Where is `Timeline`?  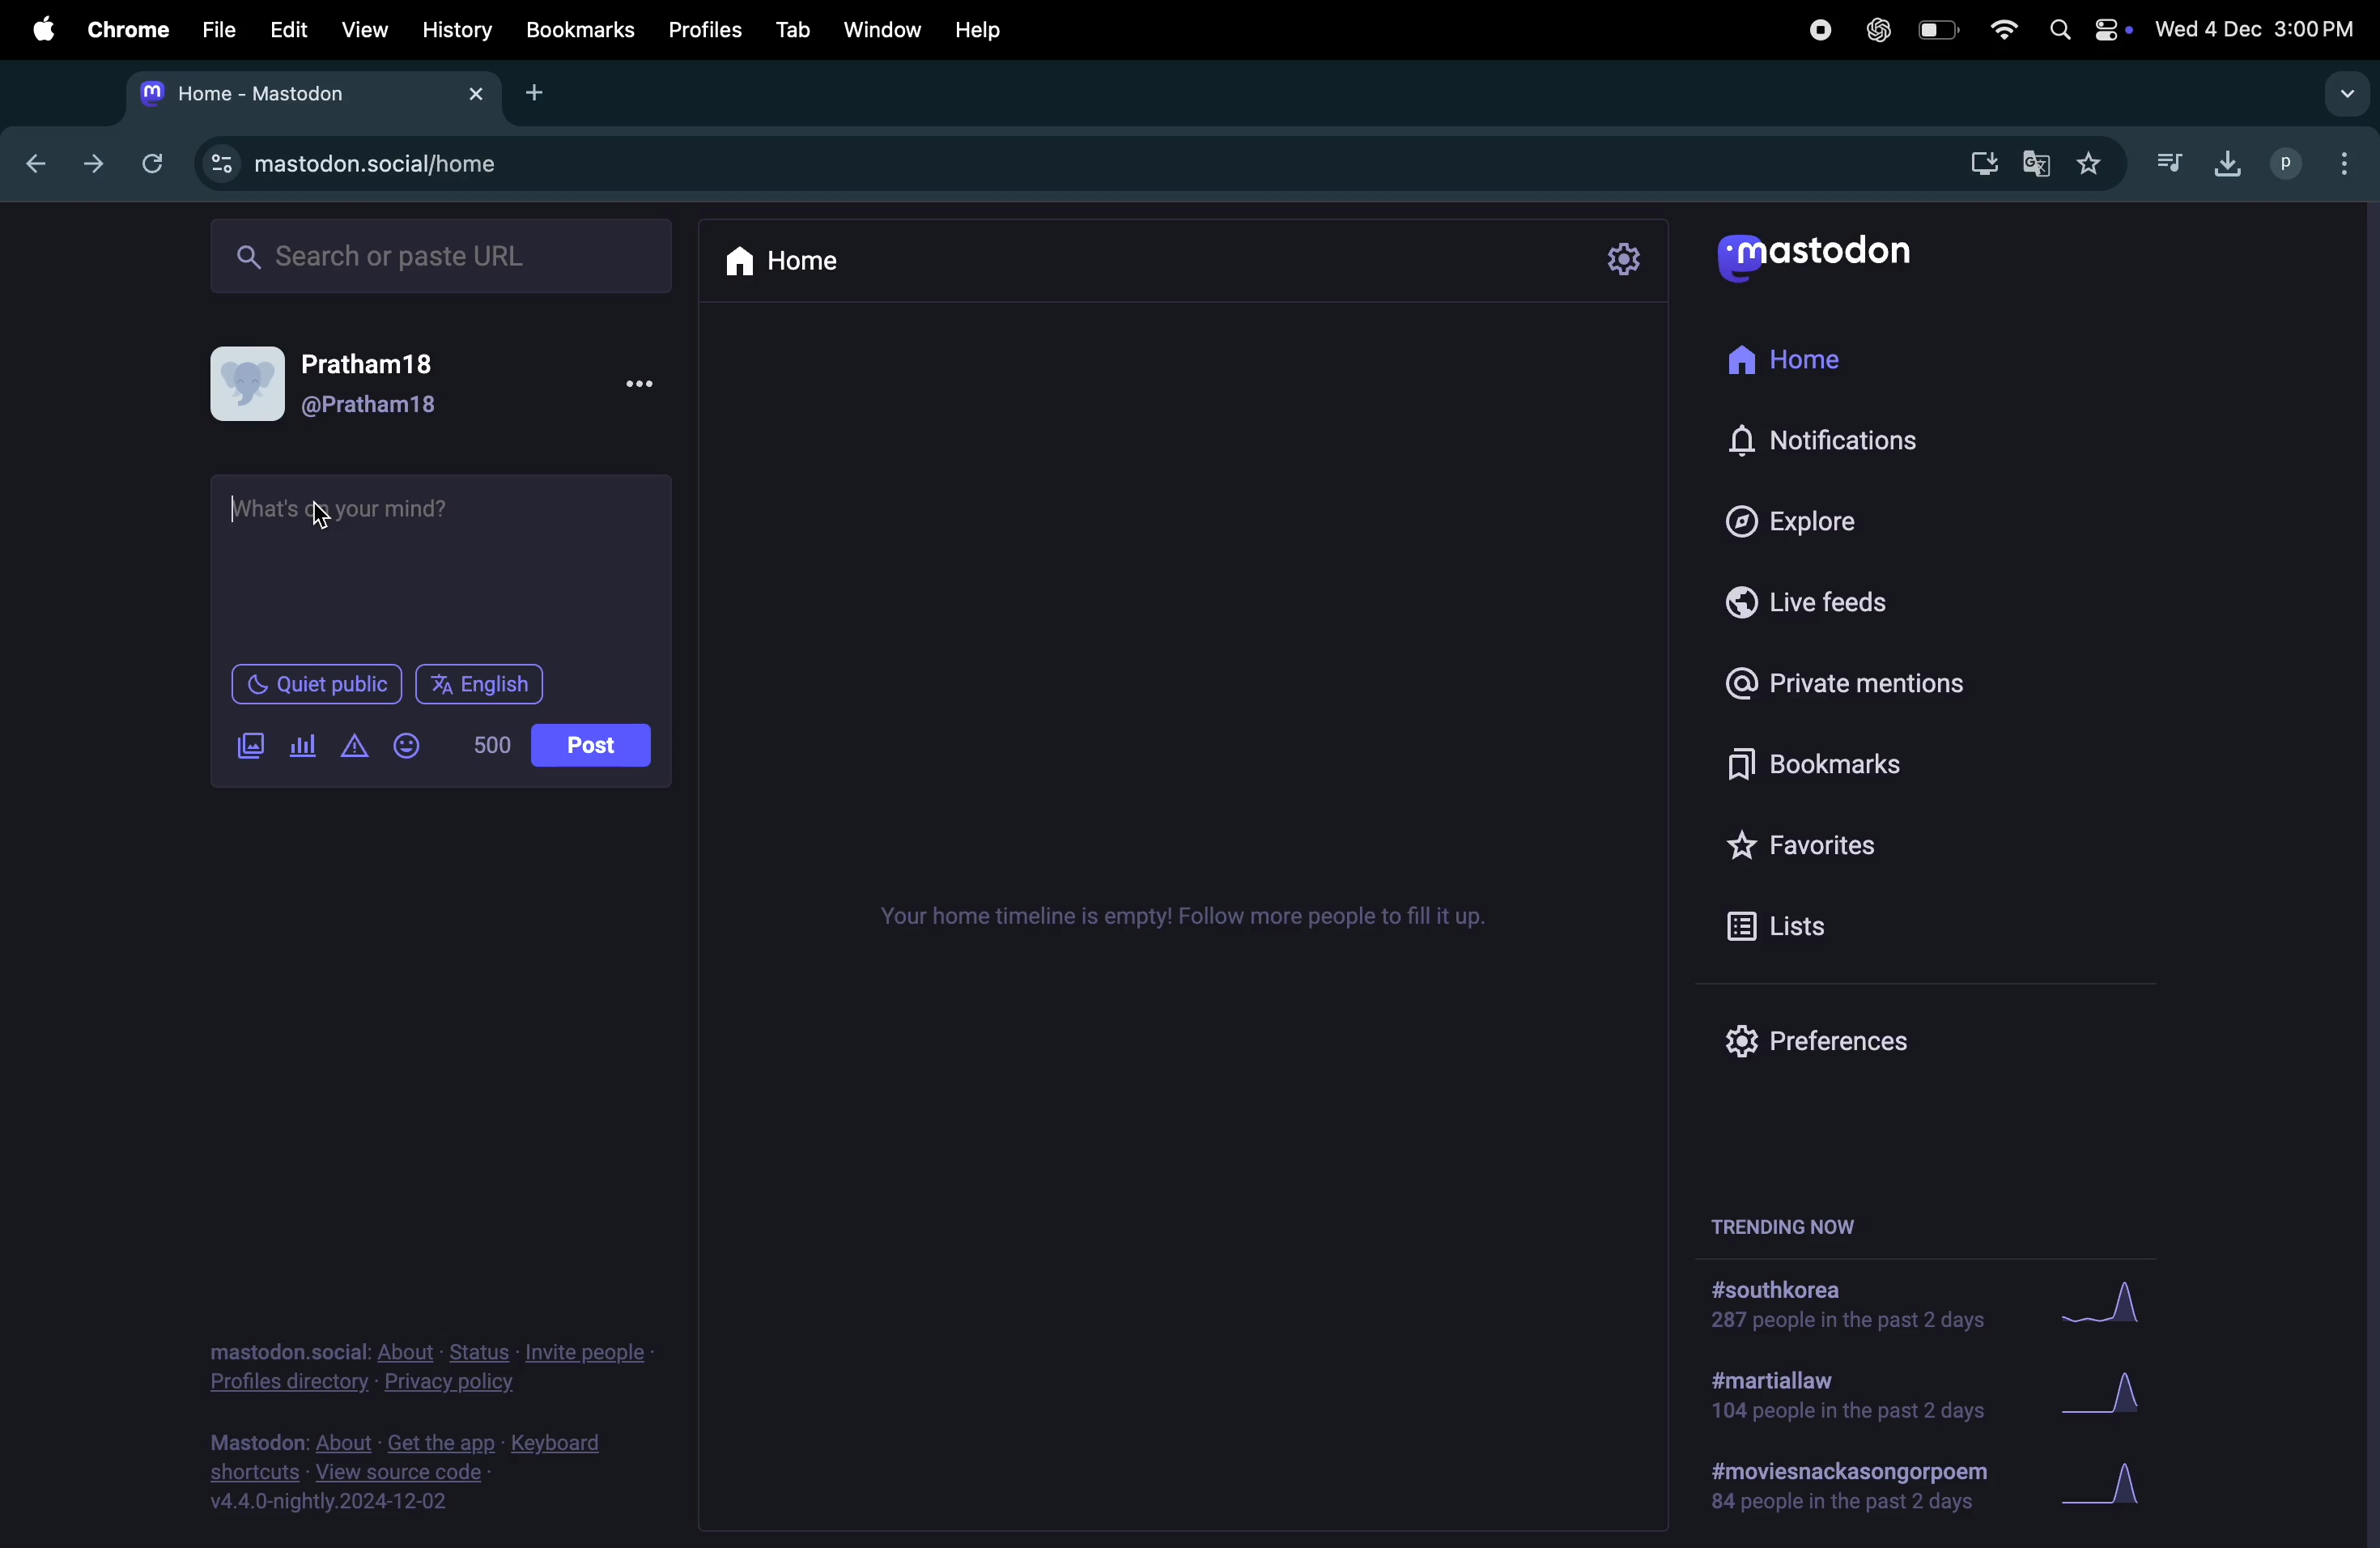
Timeline is located at coordinates (1188, 914).